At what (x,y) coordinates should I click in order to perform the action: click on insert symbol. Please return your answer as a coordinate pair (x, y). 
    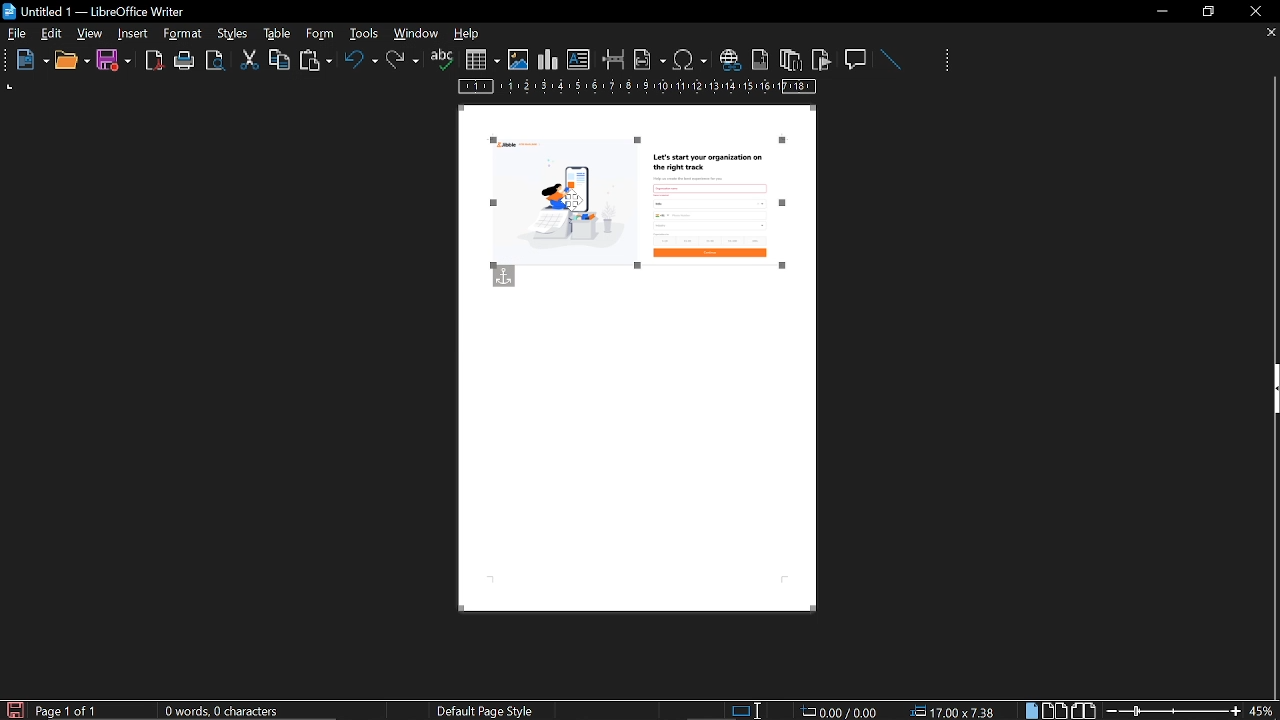
    Looking at the image, I should click on (690, 59).